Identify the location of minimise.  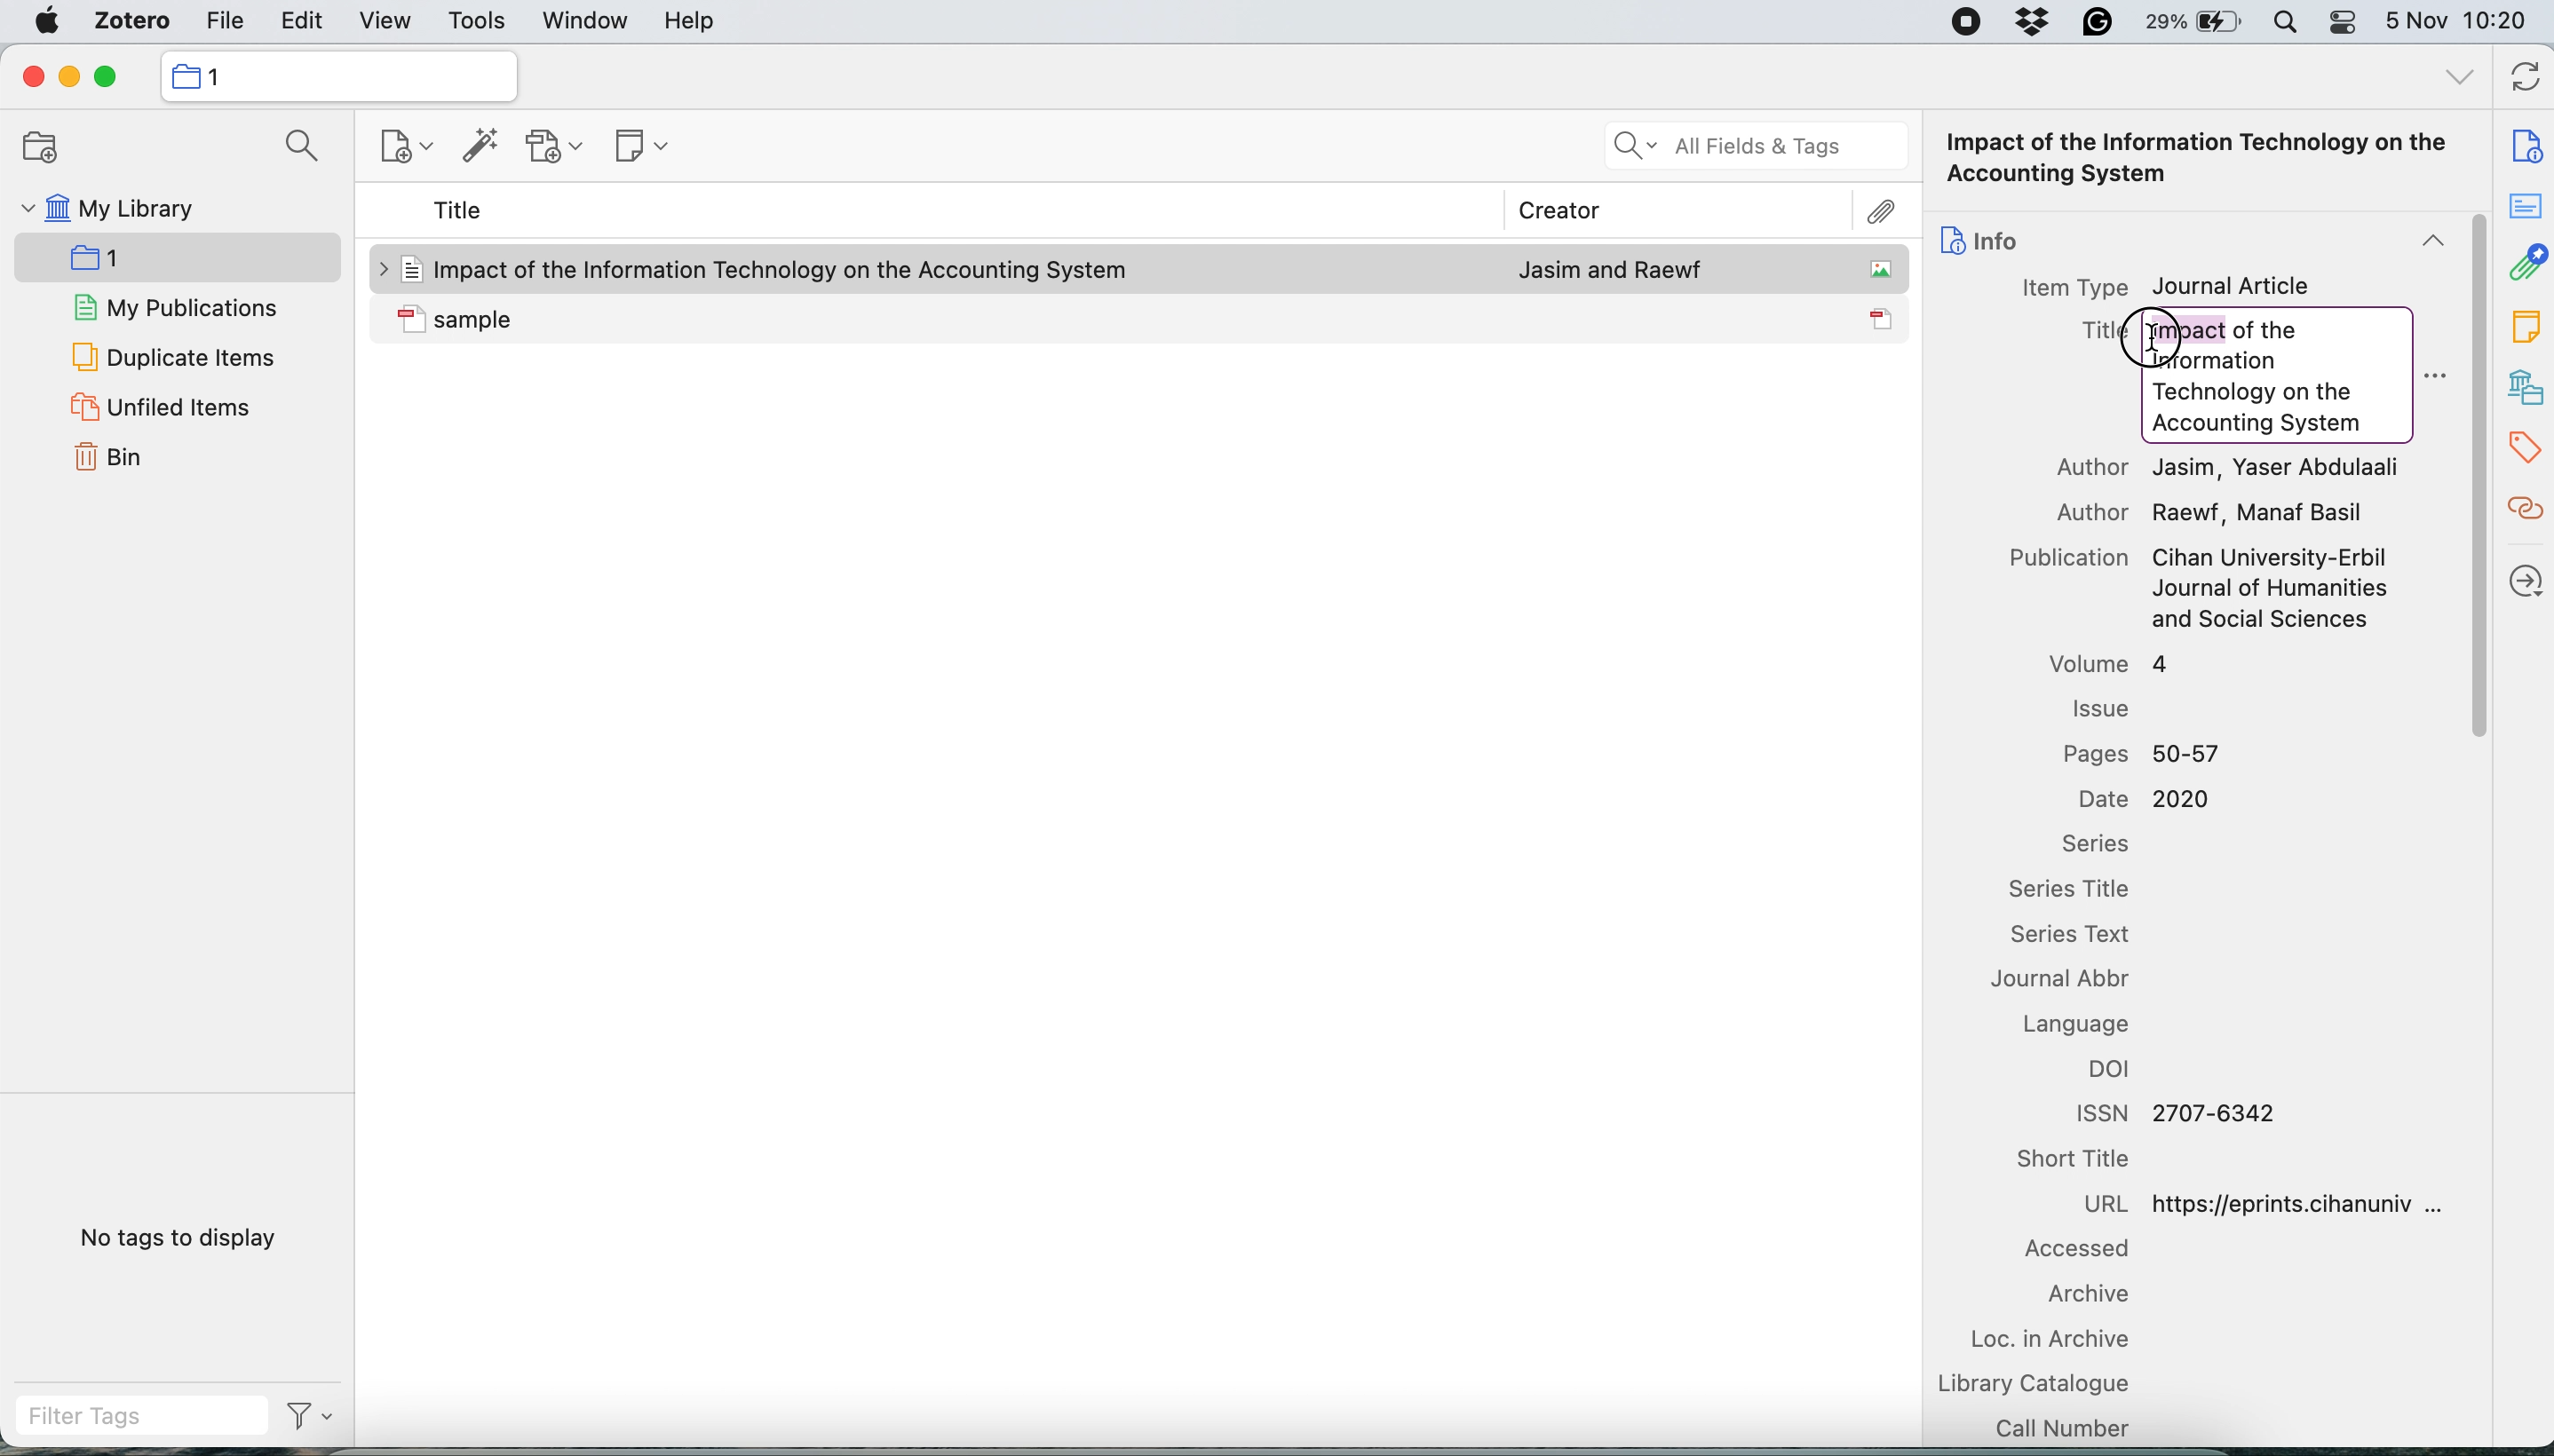
(71, 77).